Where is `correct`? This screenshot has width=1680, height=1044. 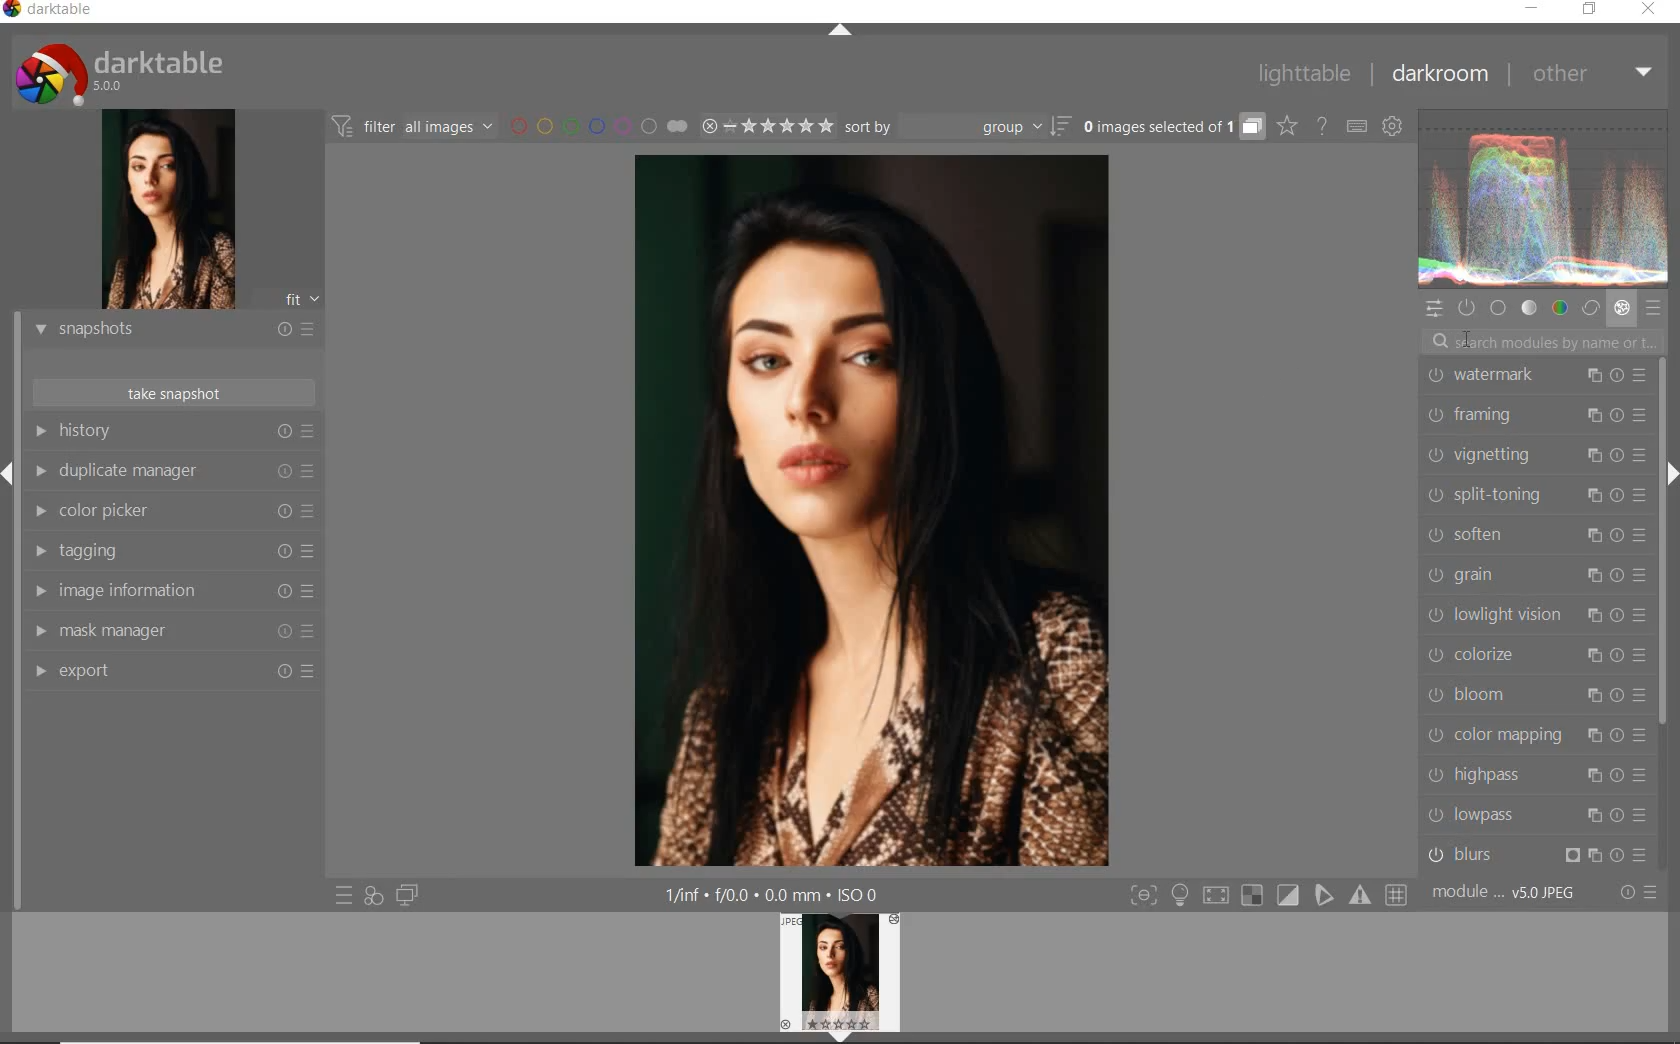 correct is located at coordinates (1591, 309).